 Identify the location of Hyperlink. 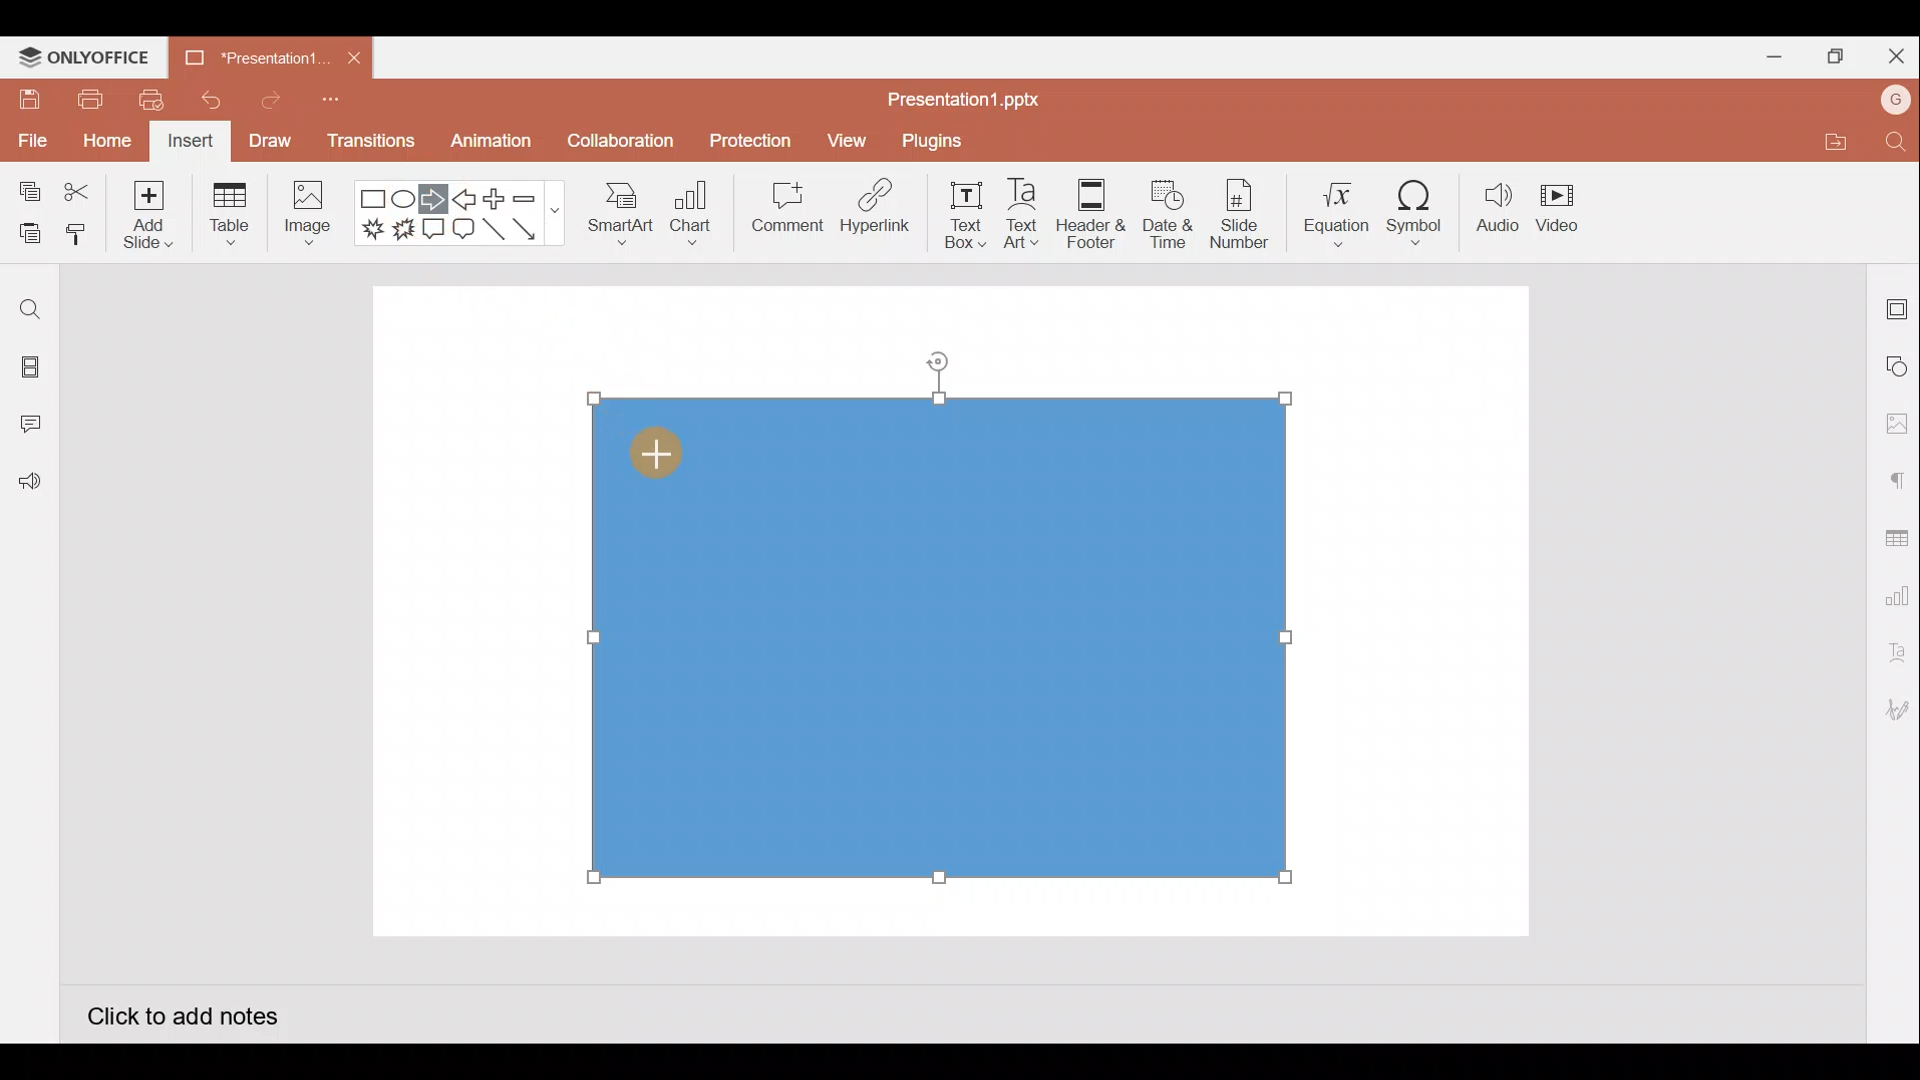
(870, 209).